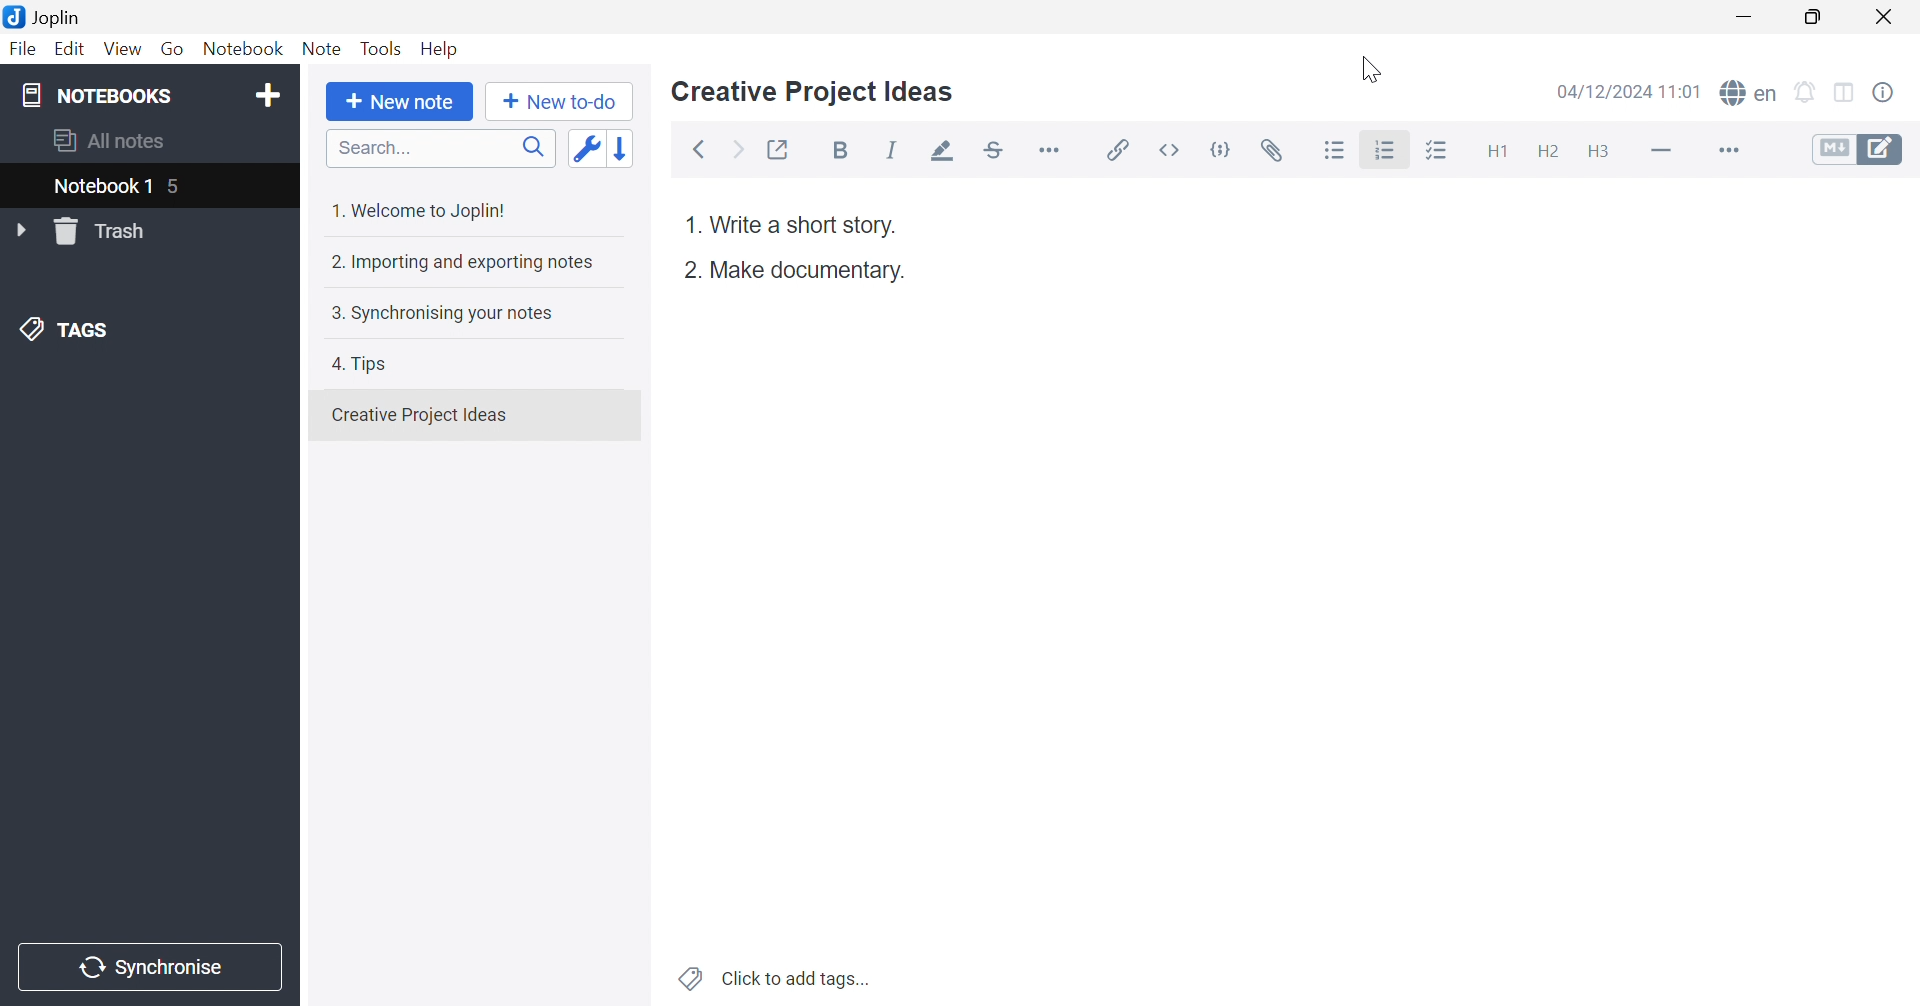 This screenshot has width=1920, height=1006. What do you see at coordinates (367, 362) in the screenshot?
I see `4. Tips` at bounding box center [367, 362].